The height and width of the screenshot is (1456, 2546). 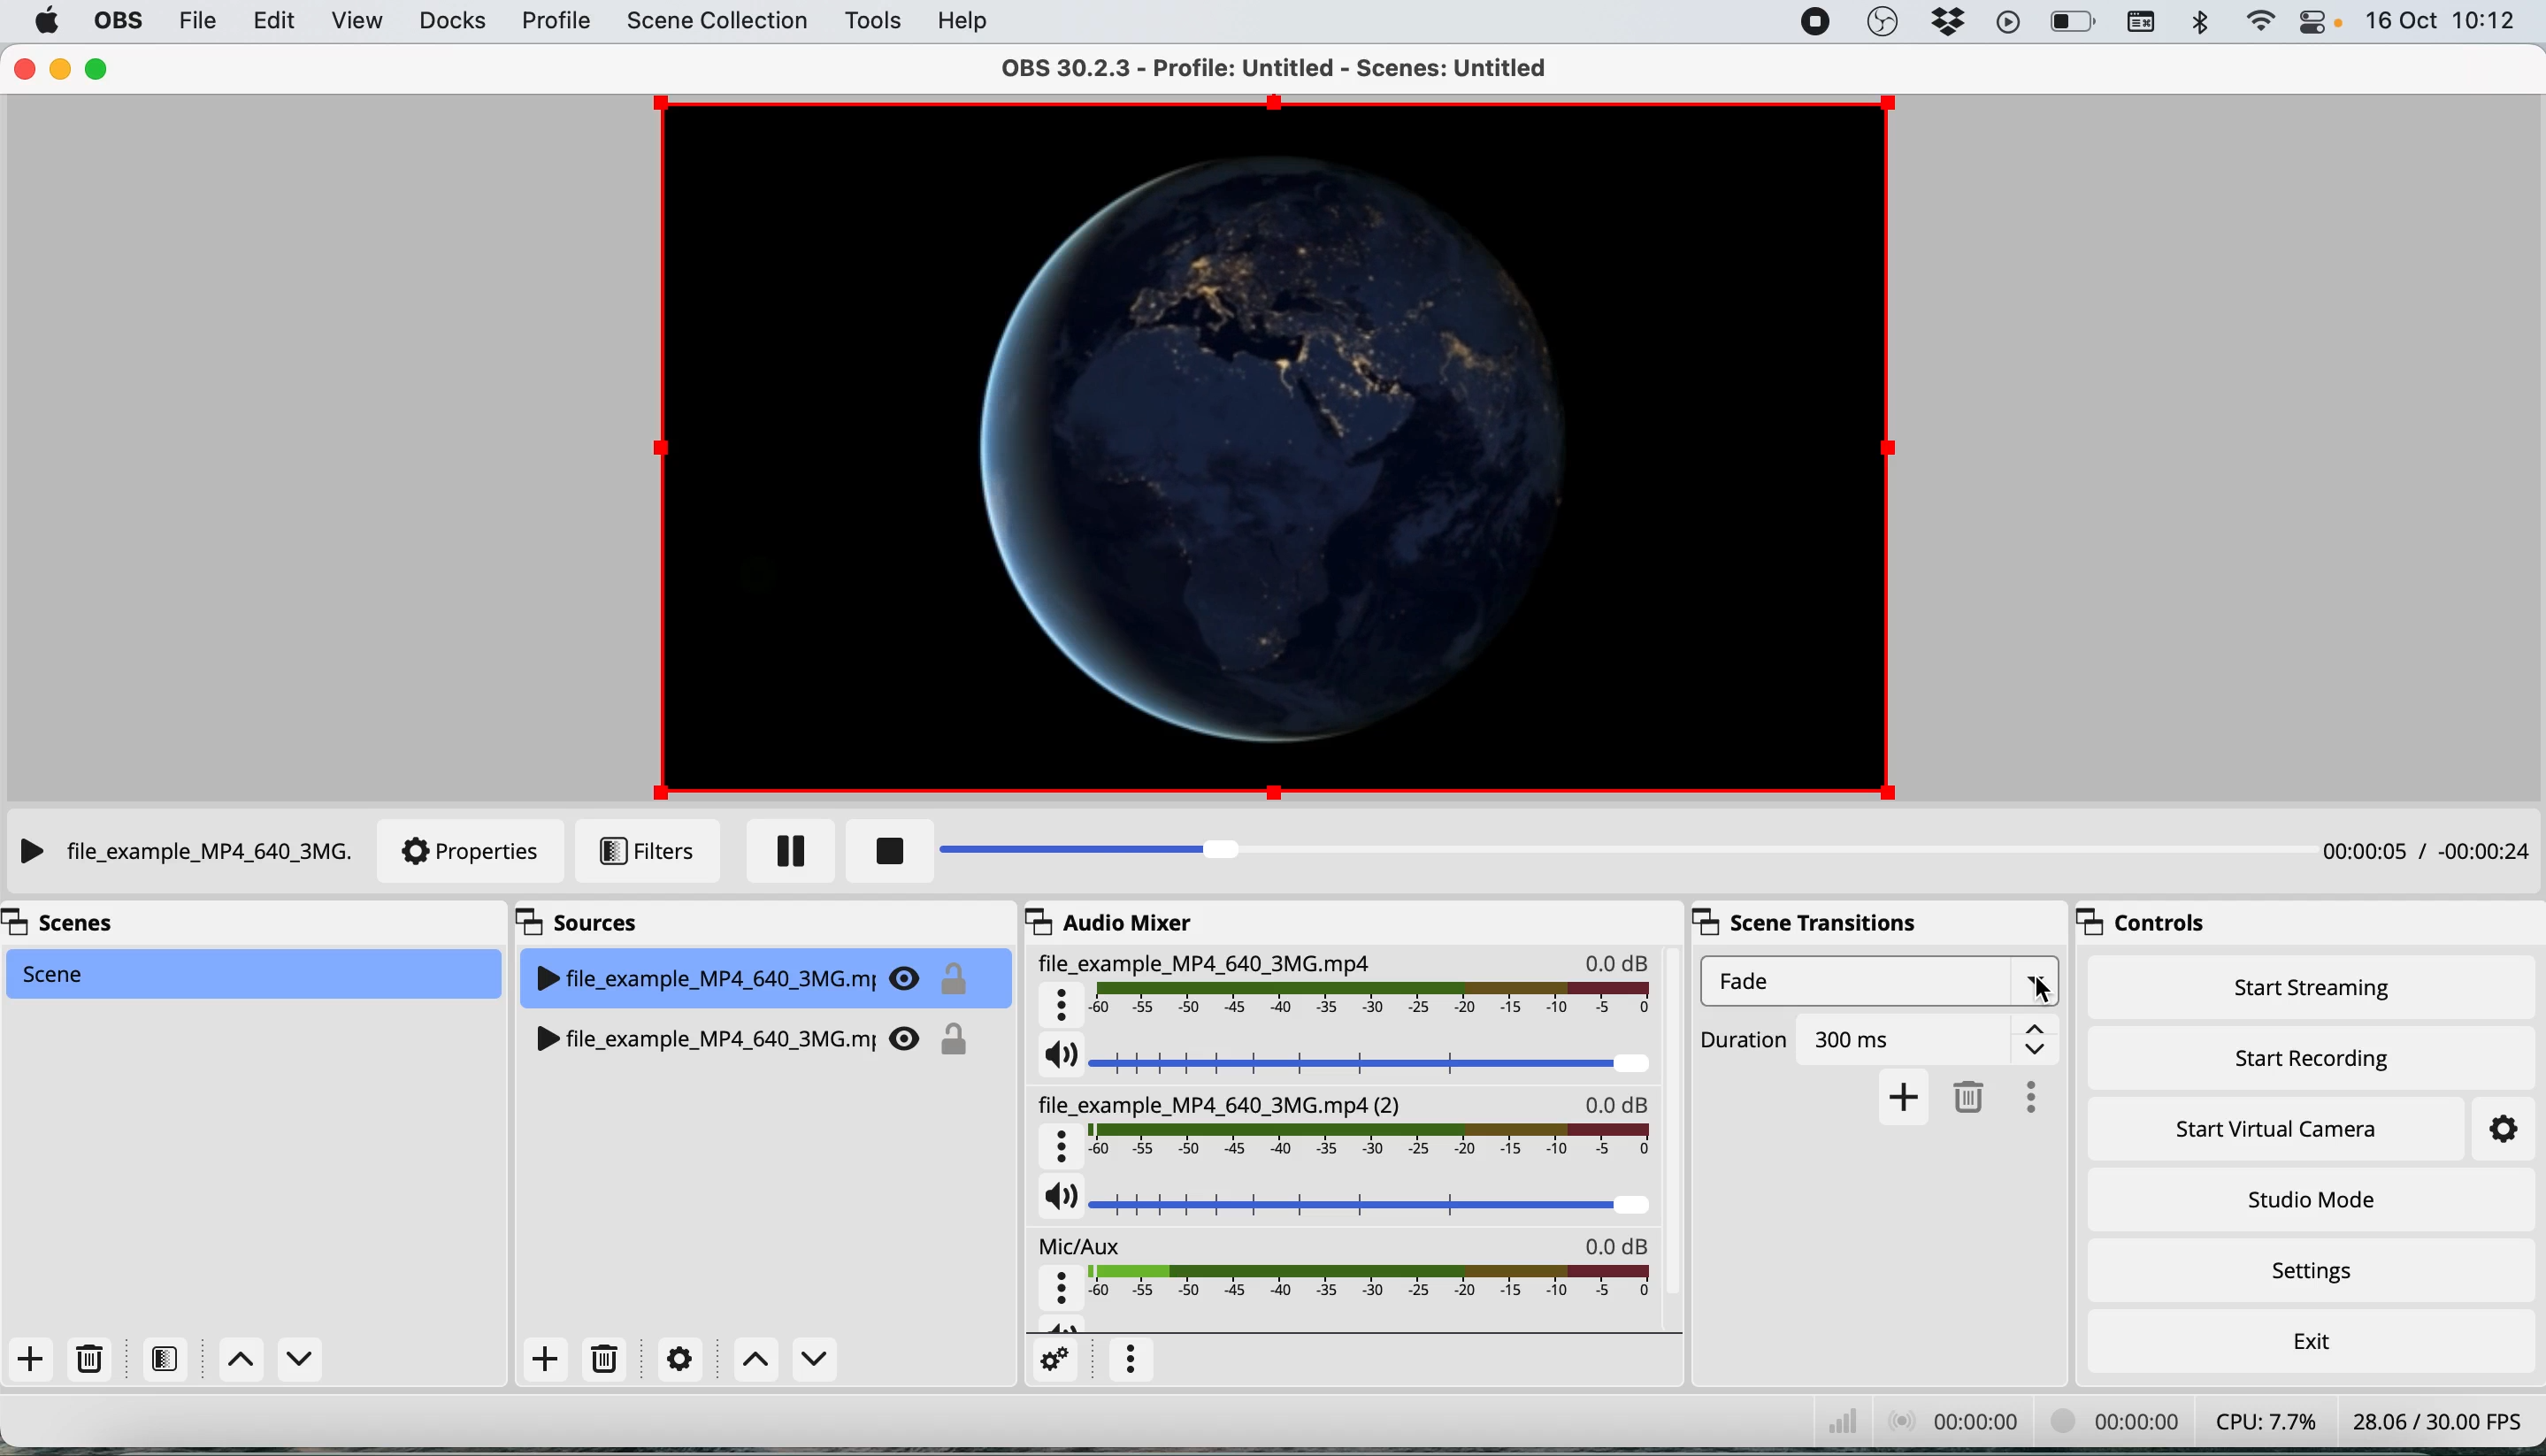 I want to click on settings, so click(x=1049, y=1360).